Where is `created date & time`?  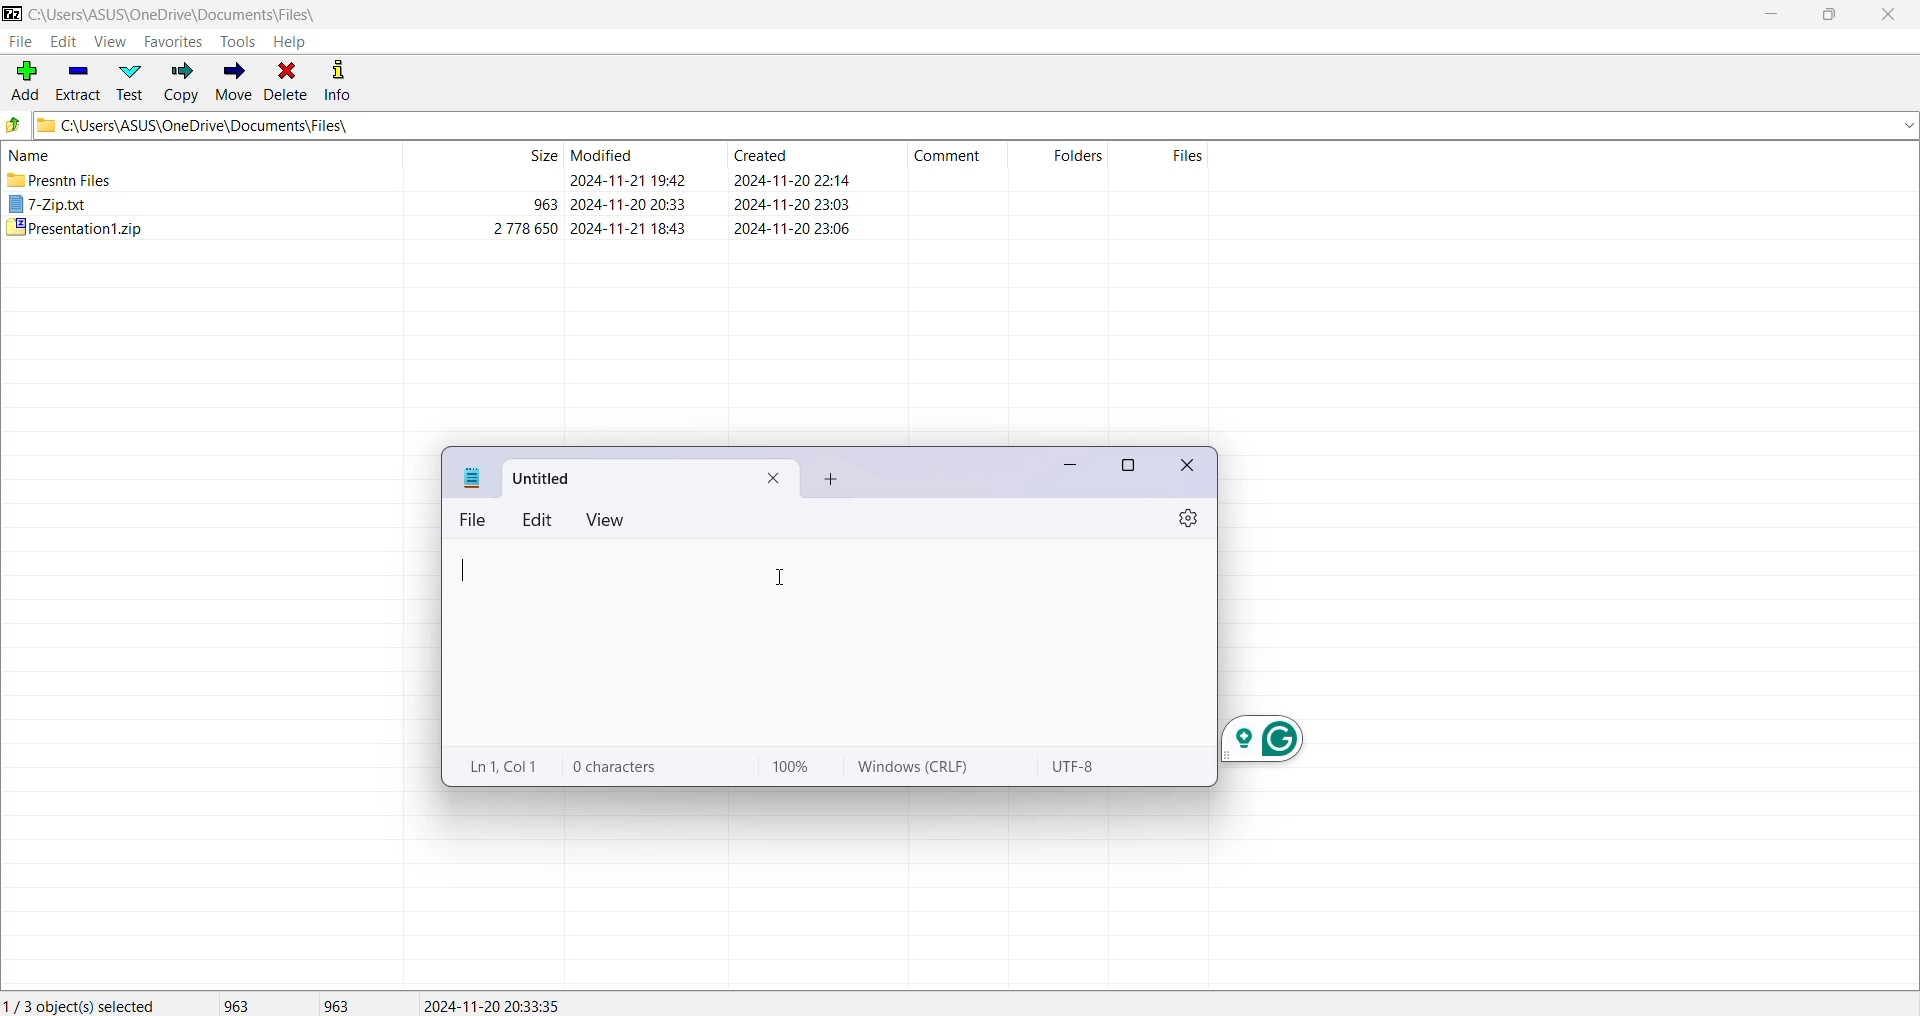 created date & time is located at coordinates (794, 179).